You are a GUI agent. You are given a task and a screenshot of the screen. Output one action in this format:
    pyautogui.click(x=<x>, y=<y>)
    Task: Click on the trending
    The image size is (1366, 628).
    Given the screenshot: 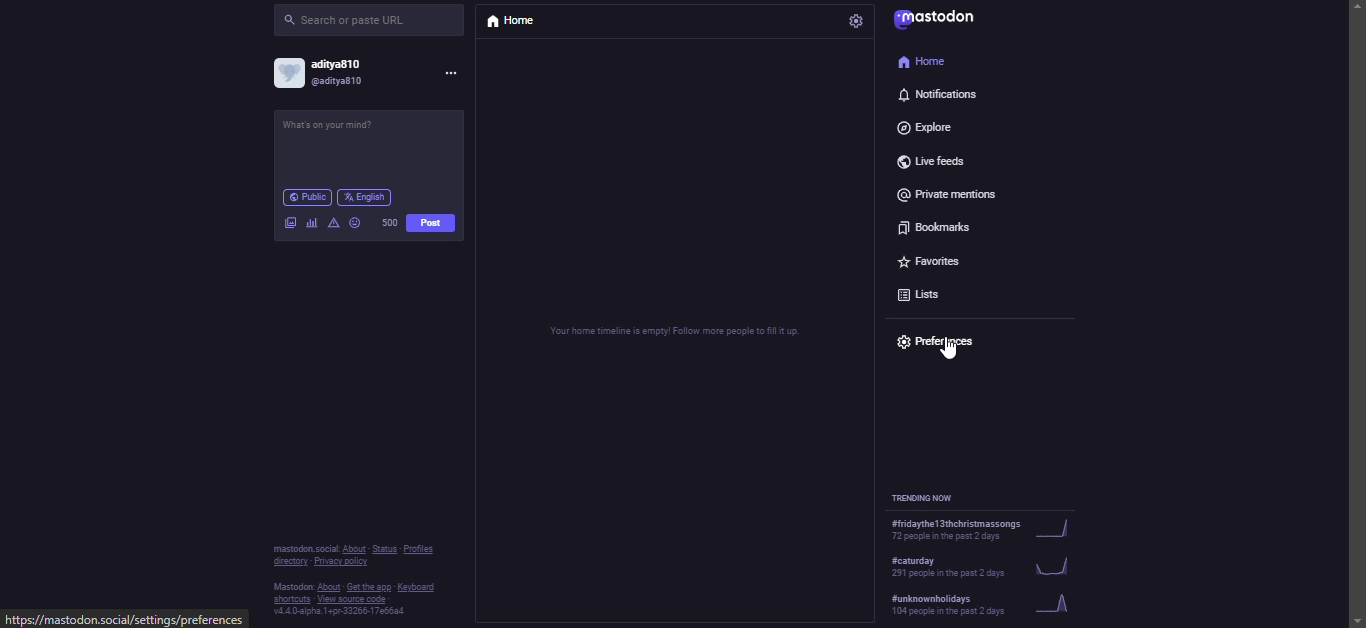 What is the action you would take?
    pyautogui.click(x=979, y=531)
    